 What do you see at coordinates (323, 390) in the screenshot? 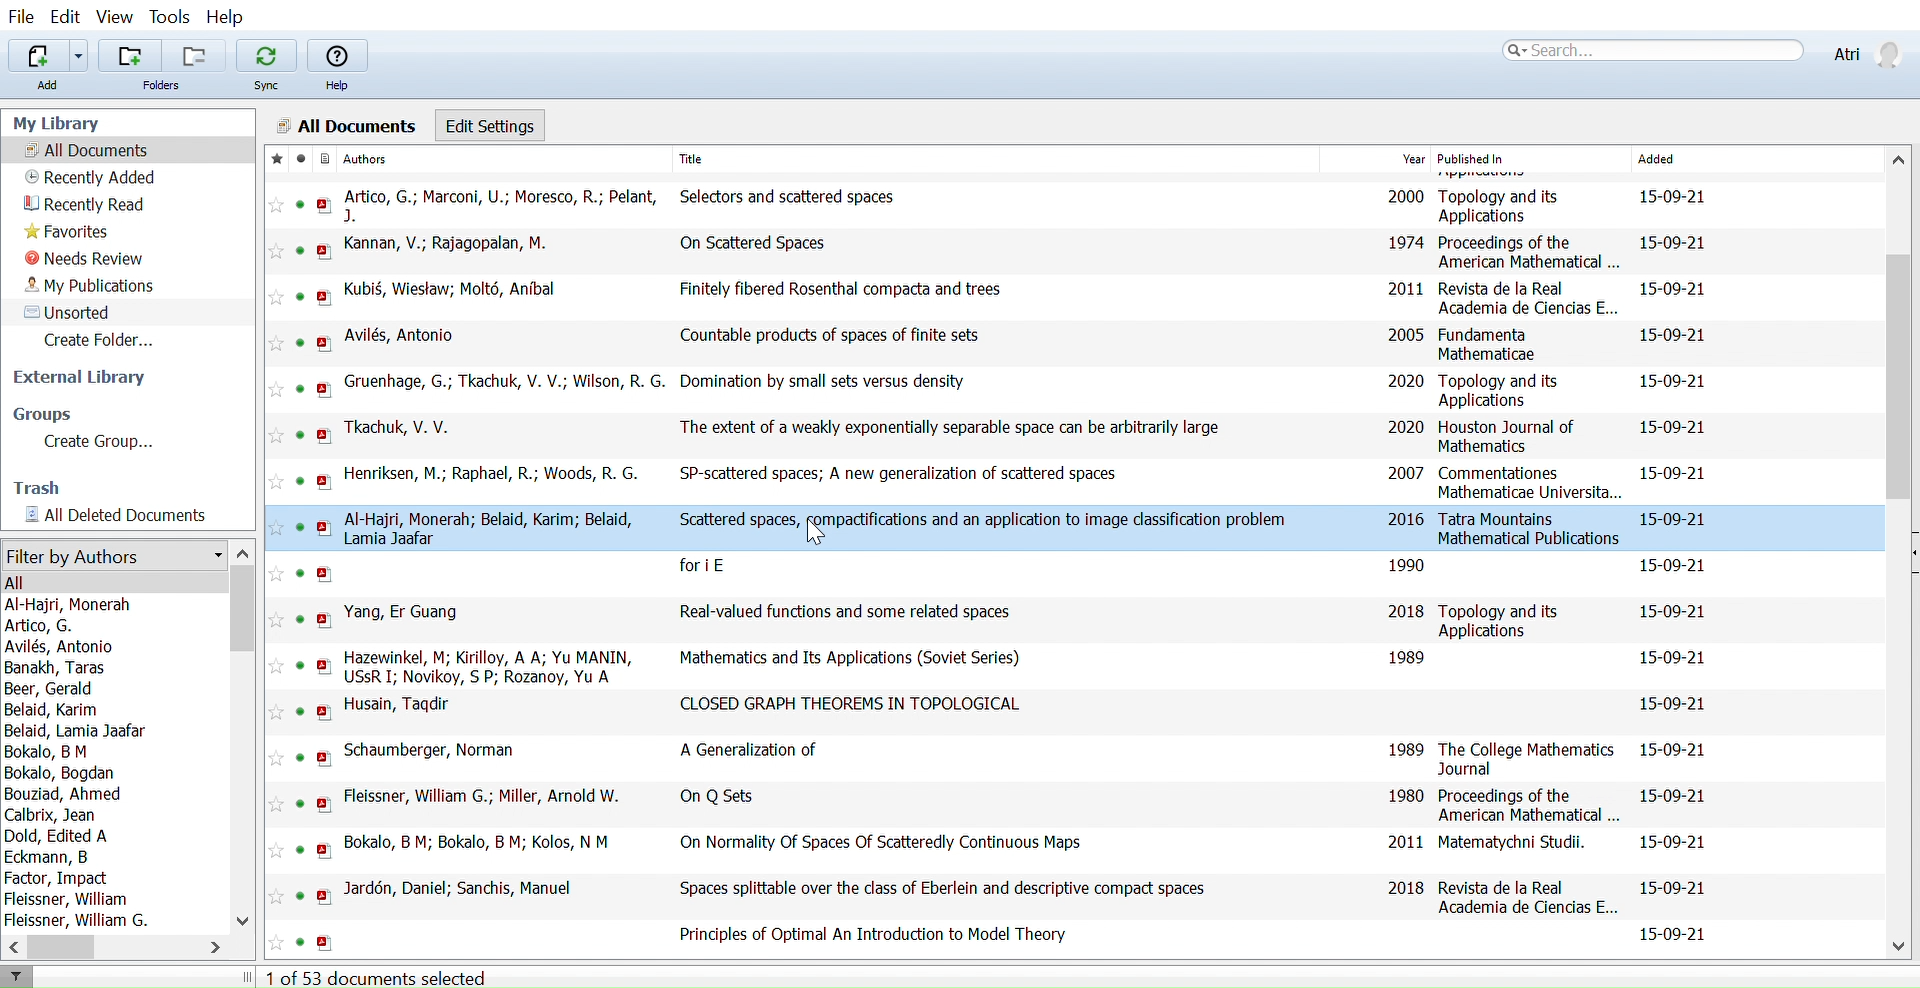
I see `PDF Document` at bounding box center [323, 390].